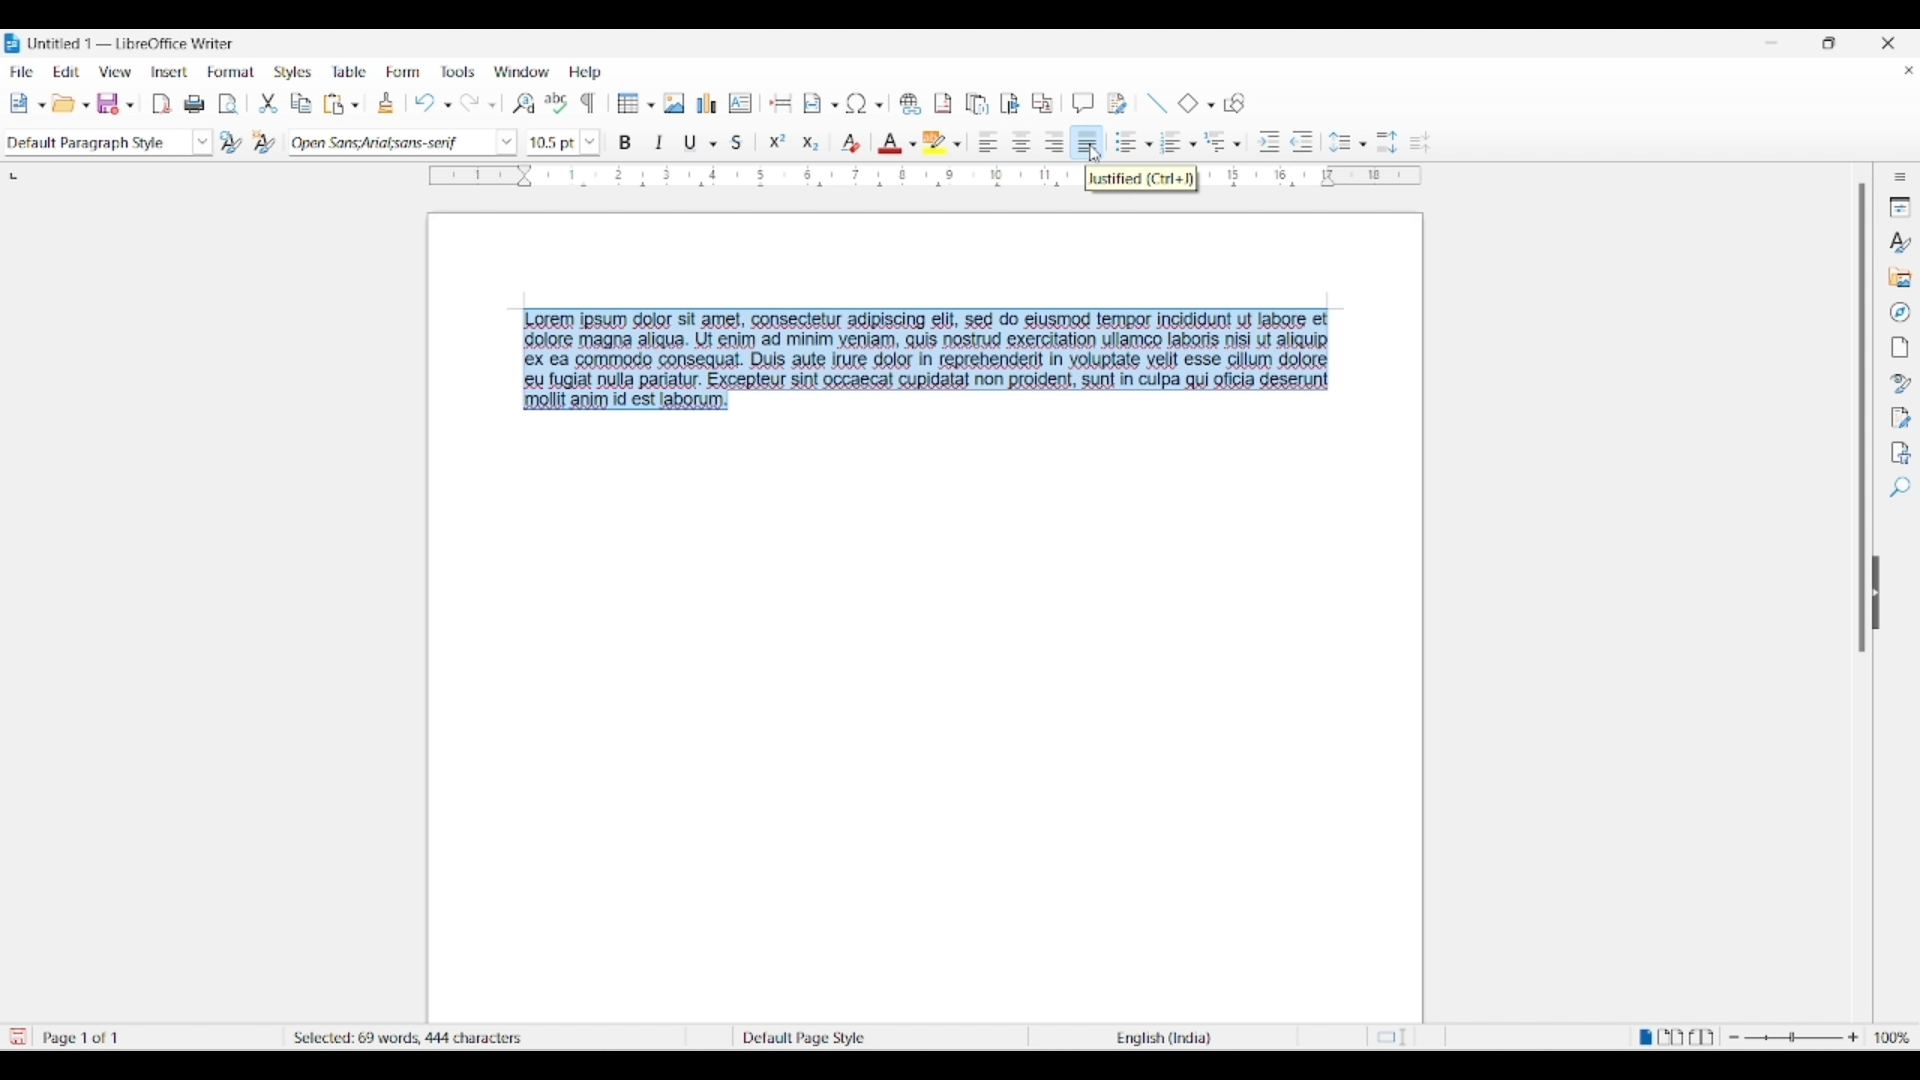 The image size is (1920, 1080). I want to click on Page, so click(1899, 347).